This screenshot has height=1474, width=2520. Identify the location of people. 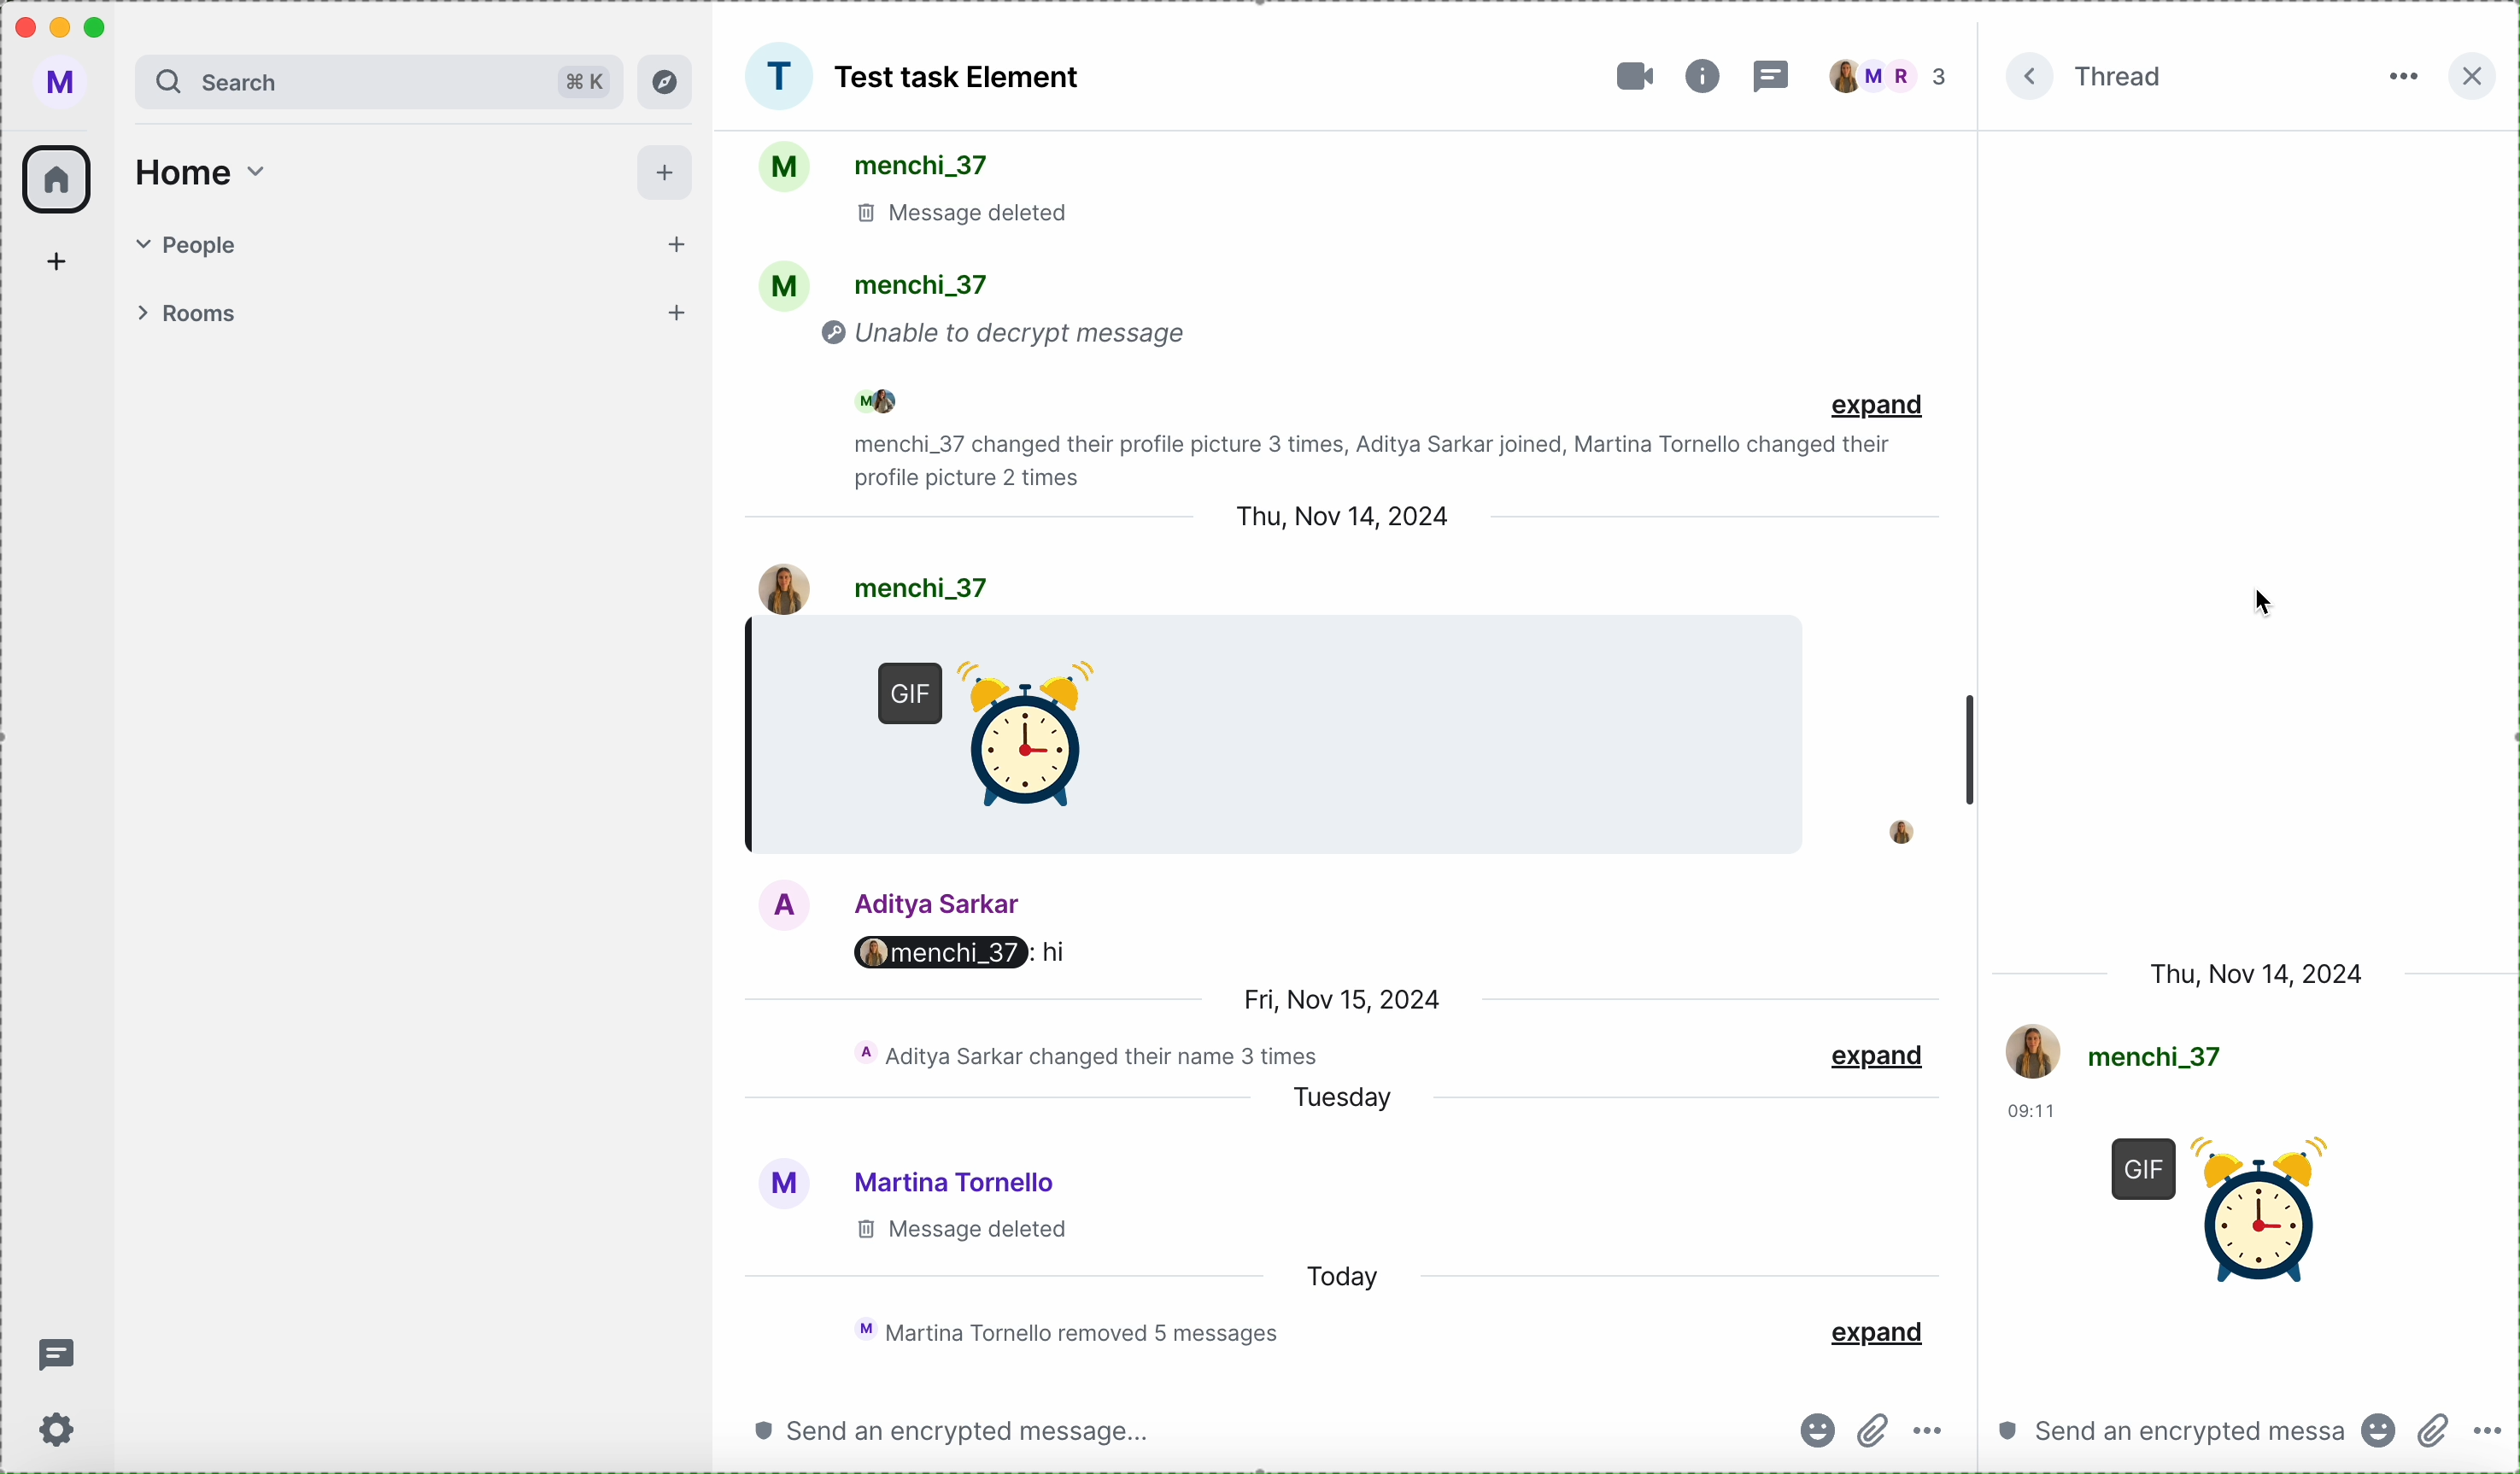
(1893, 78).